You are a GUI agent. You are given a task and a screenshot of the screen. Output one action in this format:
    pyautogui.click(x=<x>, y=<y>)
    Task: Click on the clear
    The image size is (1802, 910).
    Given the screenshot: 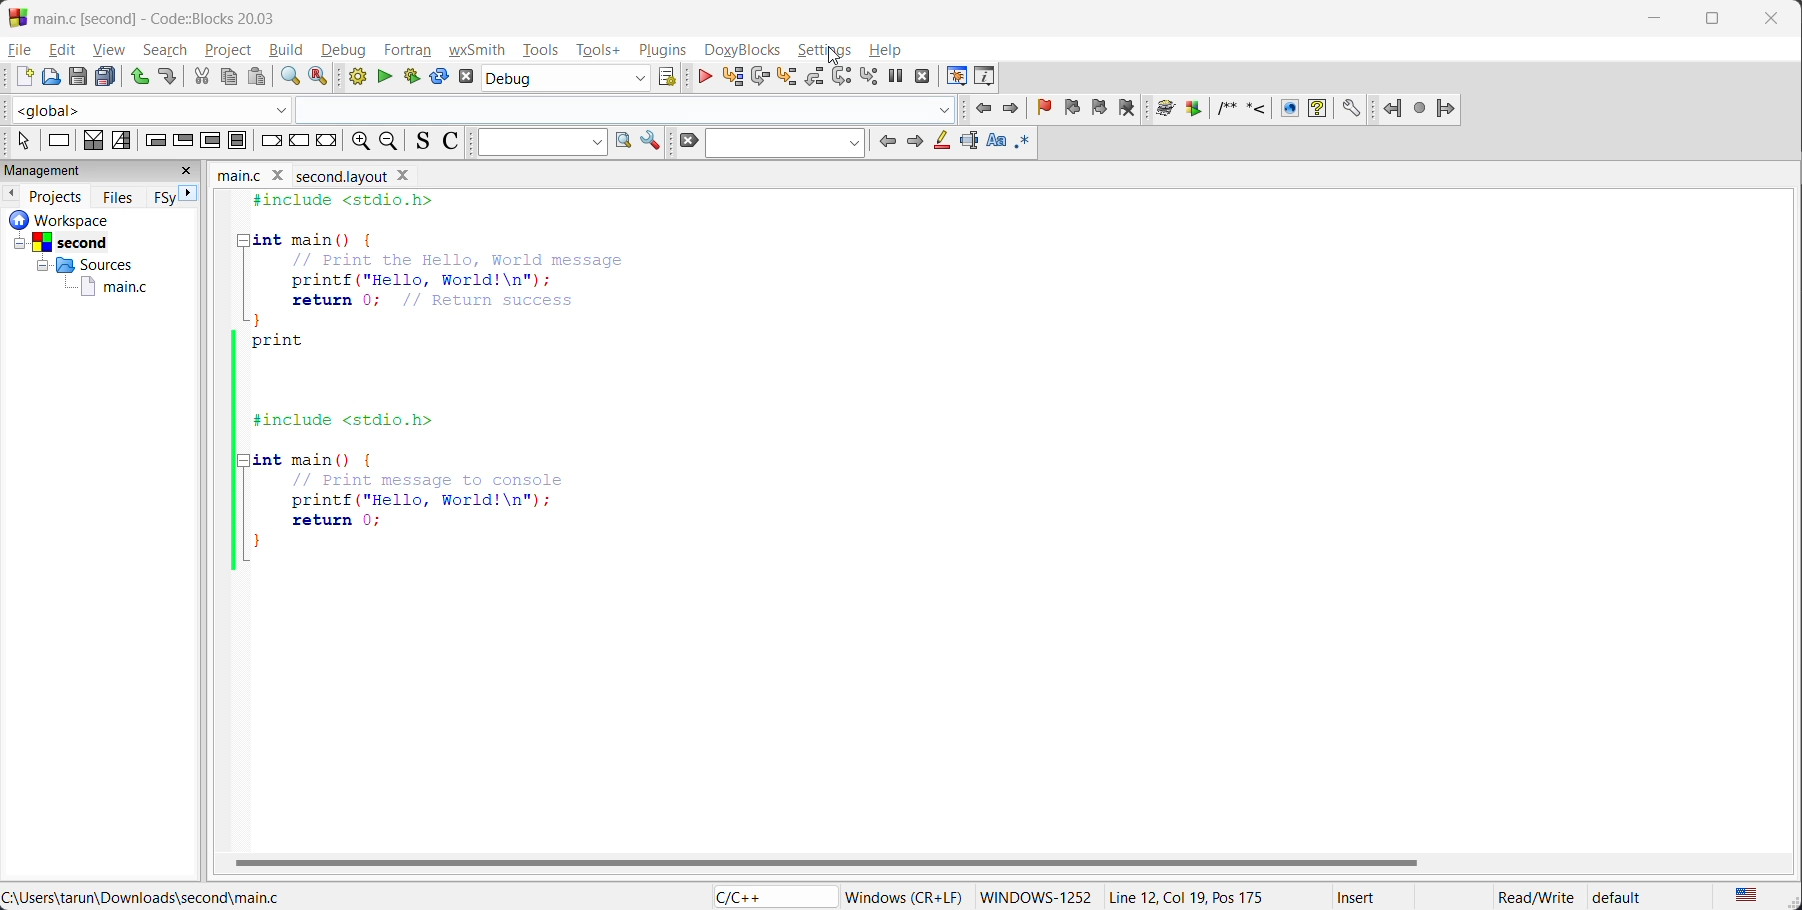 What is the action you would take?
    pyautogui.click(x=688, y=142)
    